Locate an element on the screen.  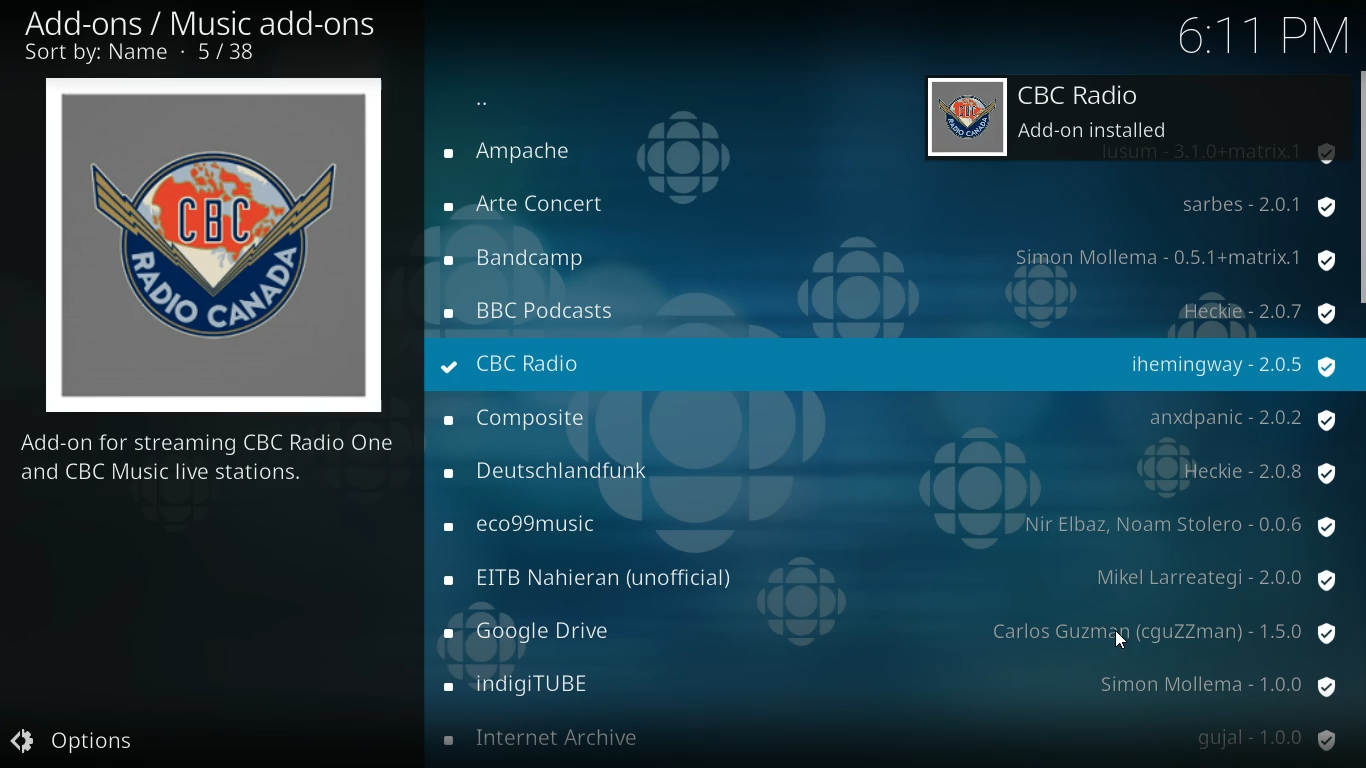
protection is located at coordinates (1237, 420).